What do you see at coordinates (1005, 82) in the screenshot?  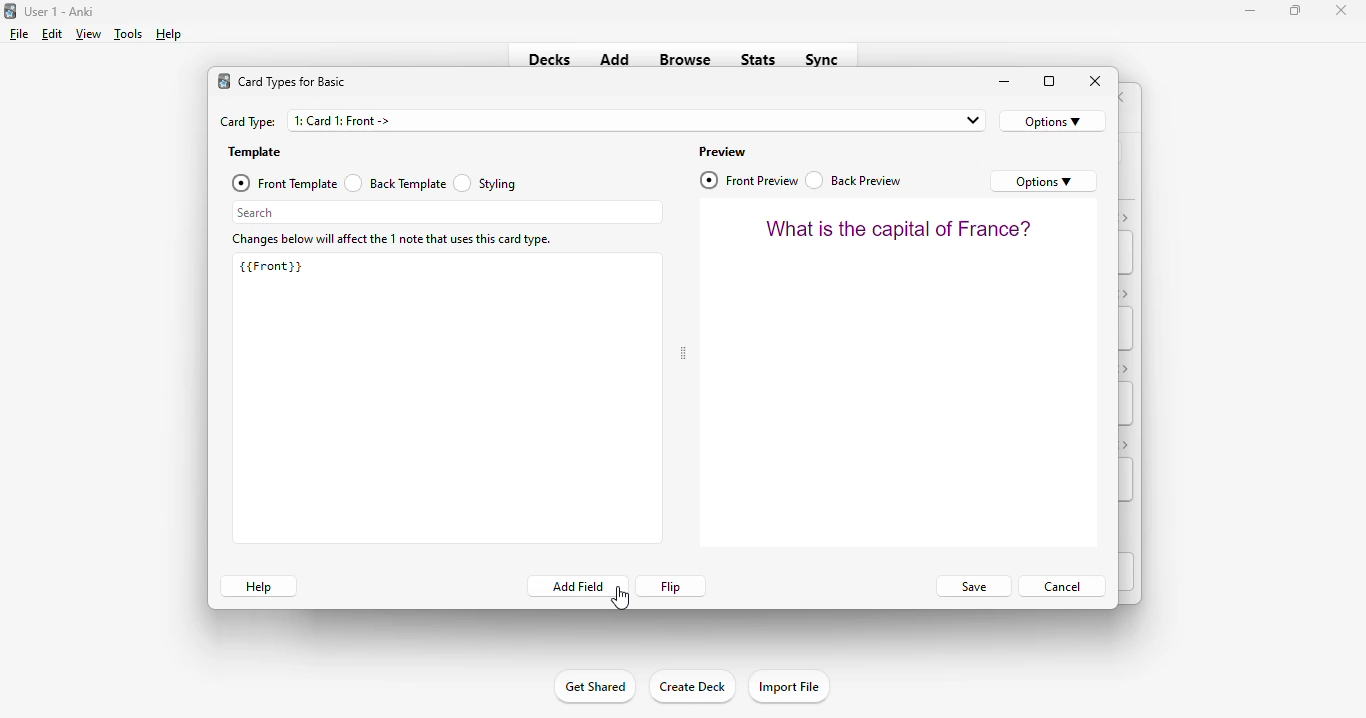 I see `minimize` at bounding box center [1005, 82].